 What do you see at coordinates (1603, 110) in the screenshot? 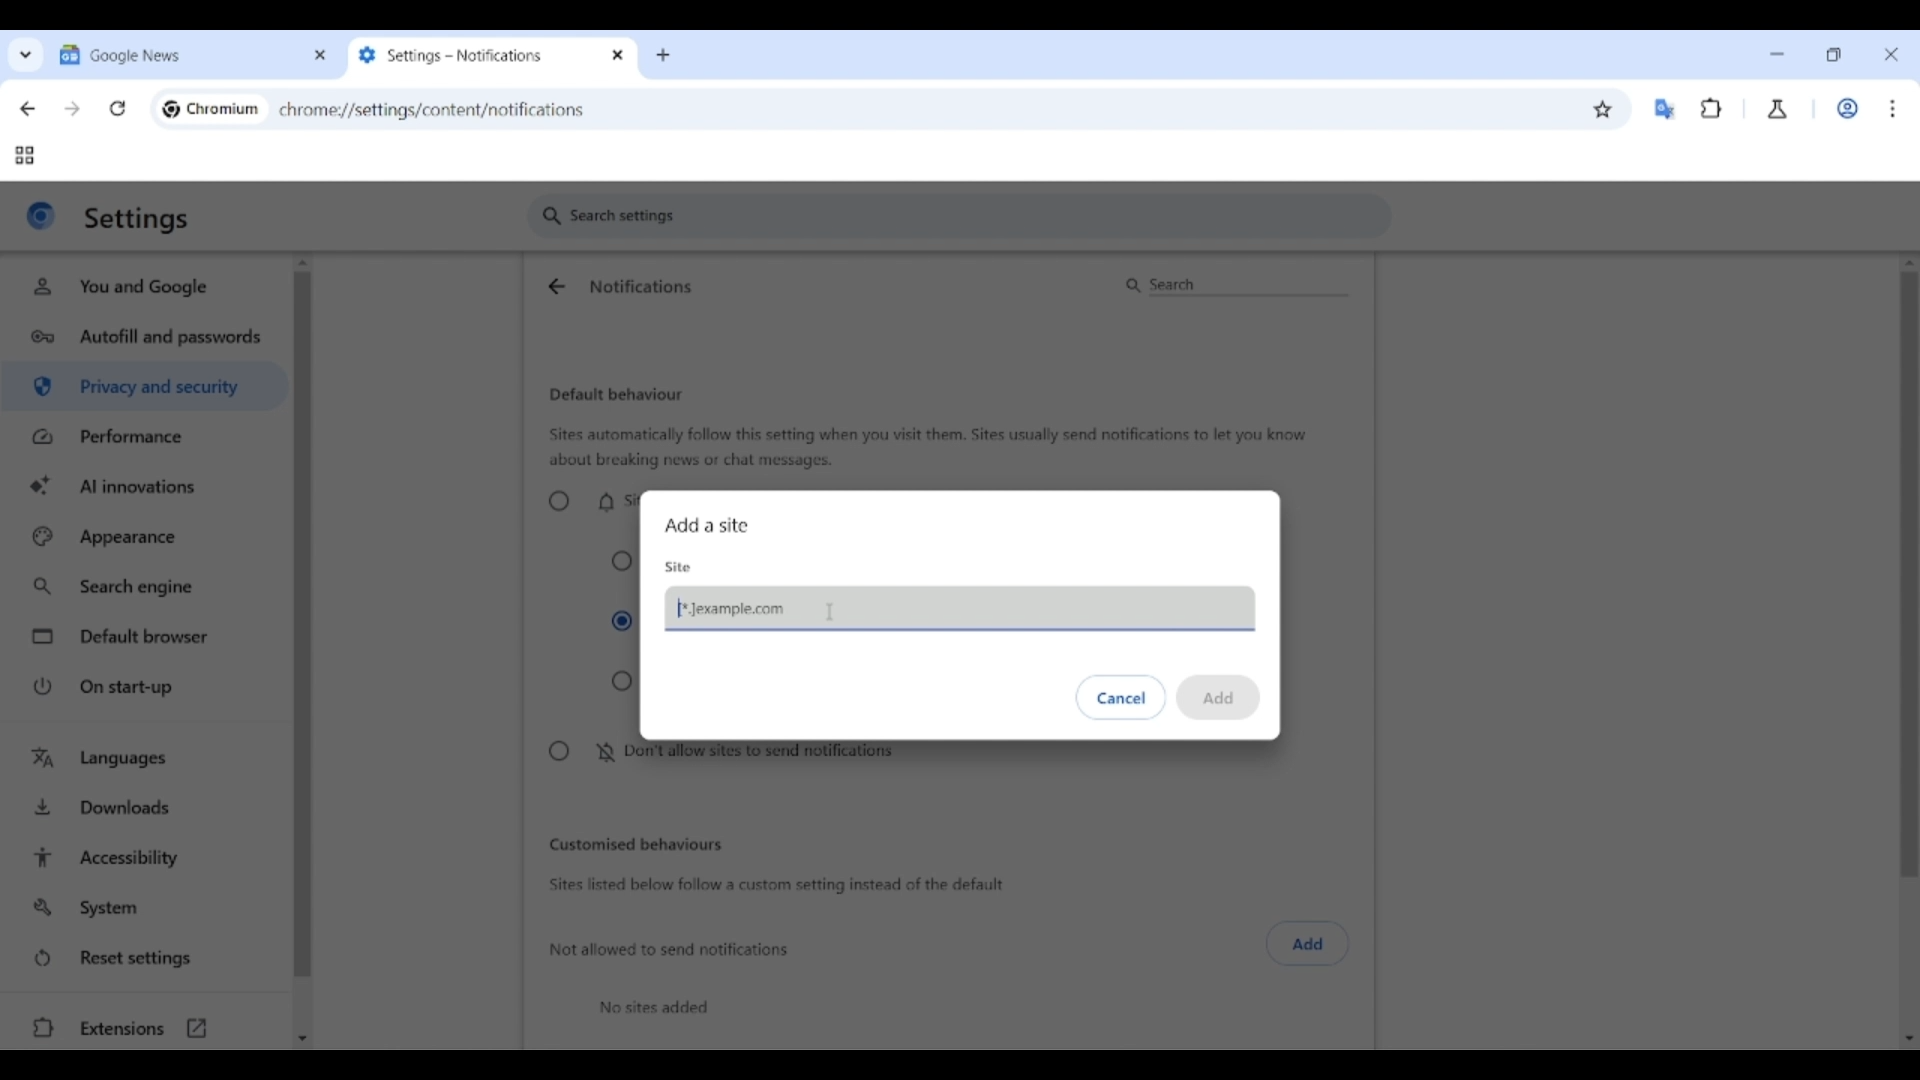
I see `Bookmark this tab` at bounding box center [1603, 110].